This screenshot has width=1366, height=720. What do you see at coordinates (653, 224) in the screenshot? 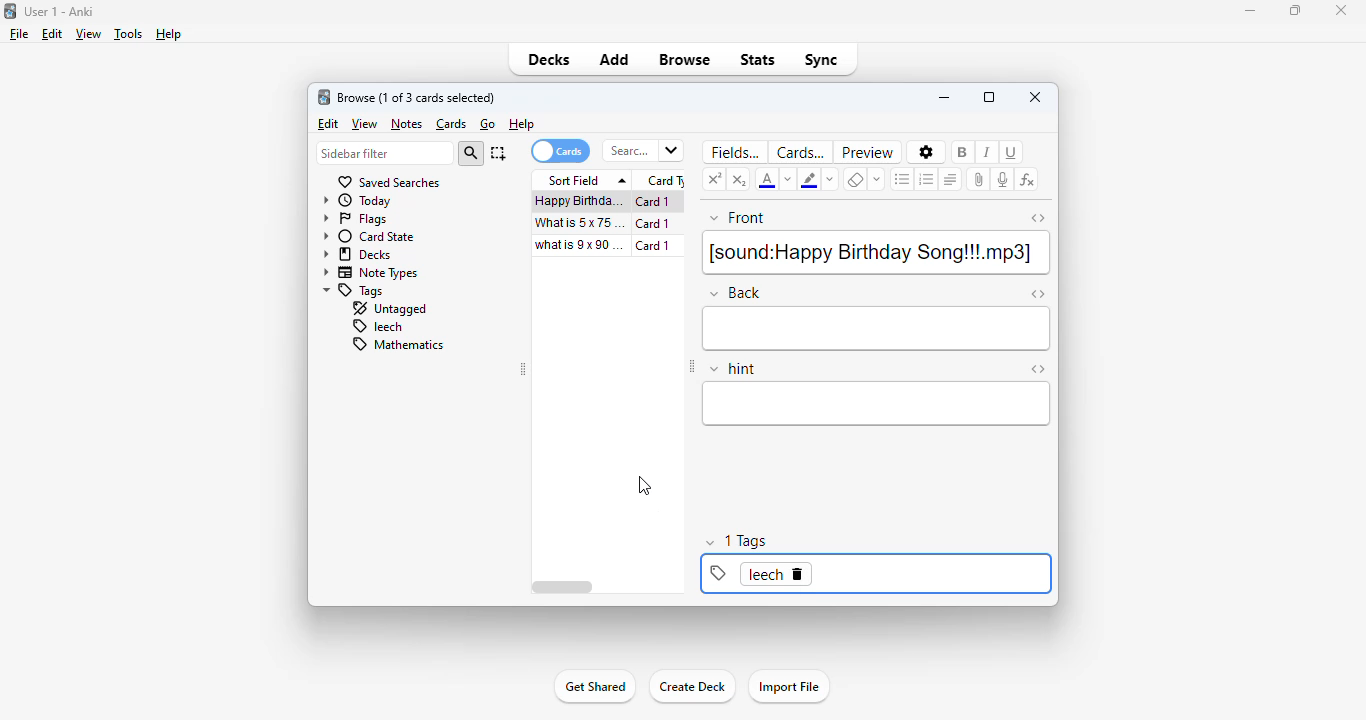
I see `card 1` at bounding box center [653, 224].